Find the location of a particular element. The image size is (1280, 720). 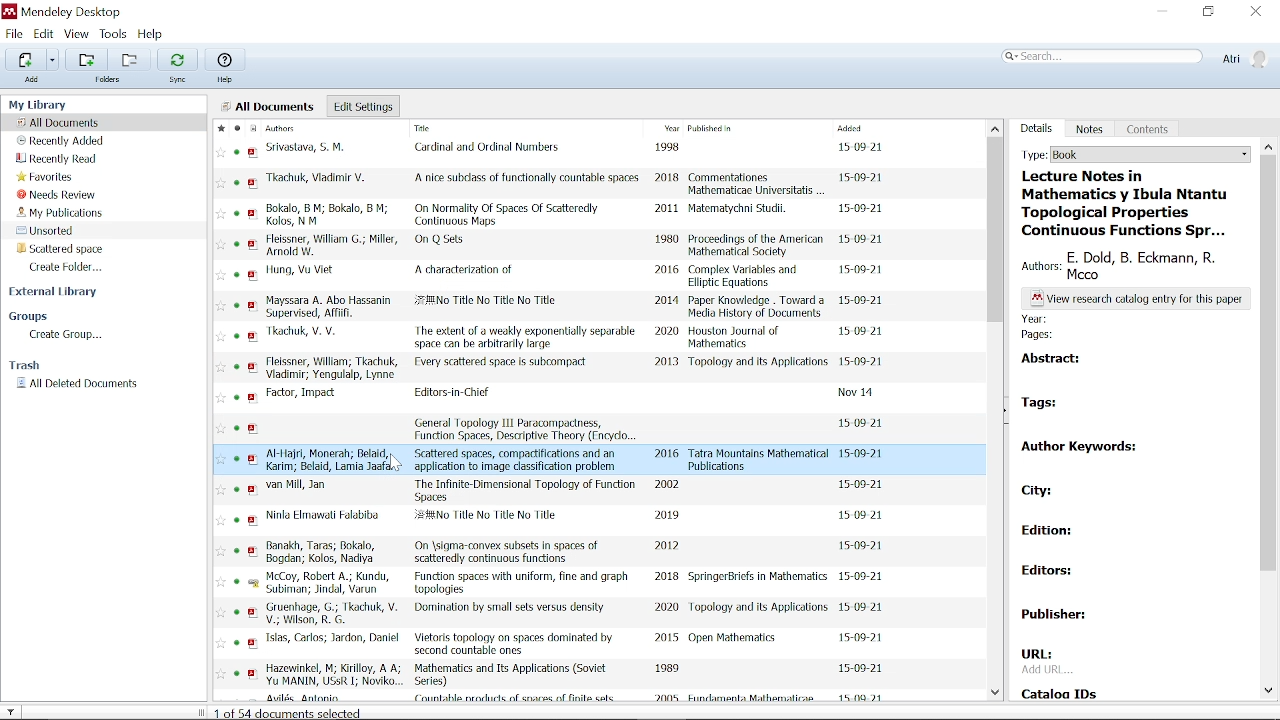

authors is located at coordinates (324, 552).